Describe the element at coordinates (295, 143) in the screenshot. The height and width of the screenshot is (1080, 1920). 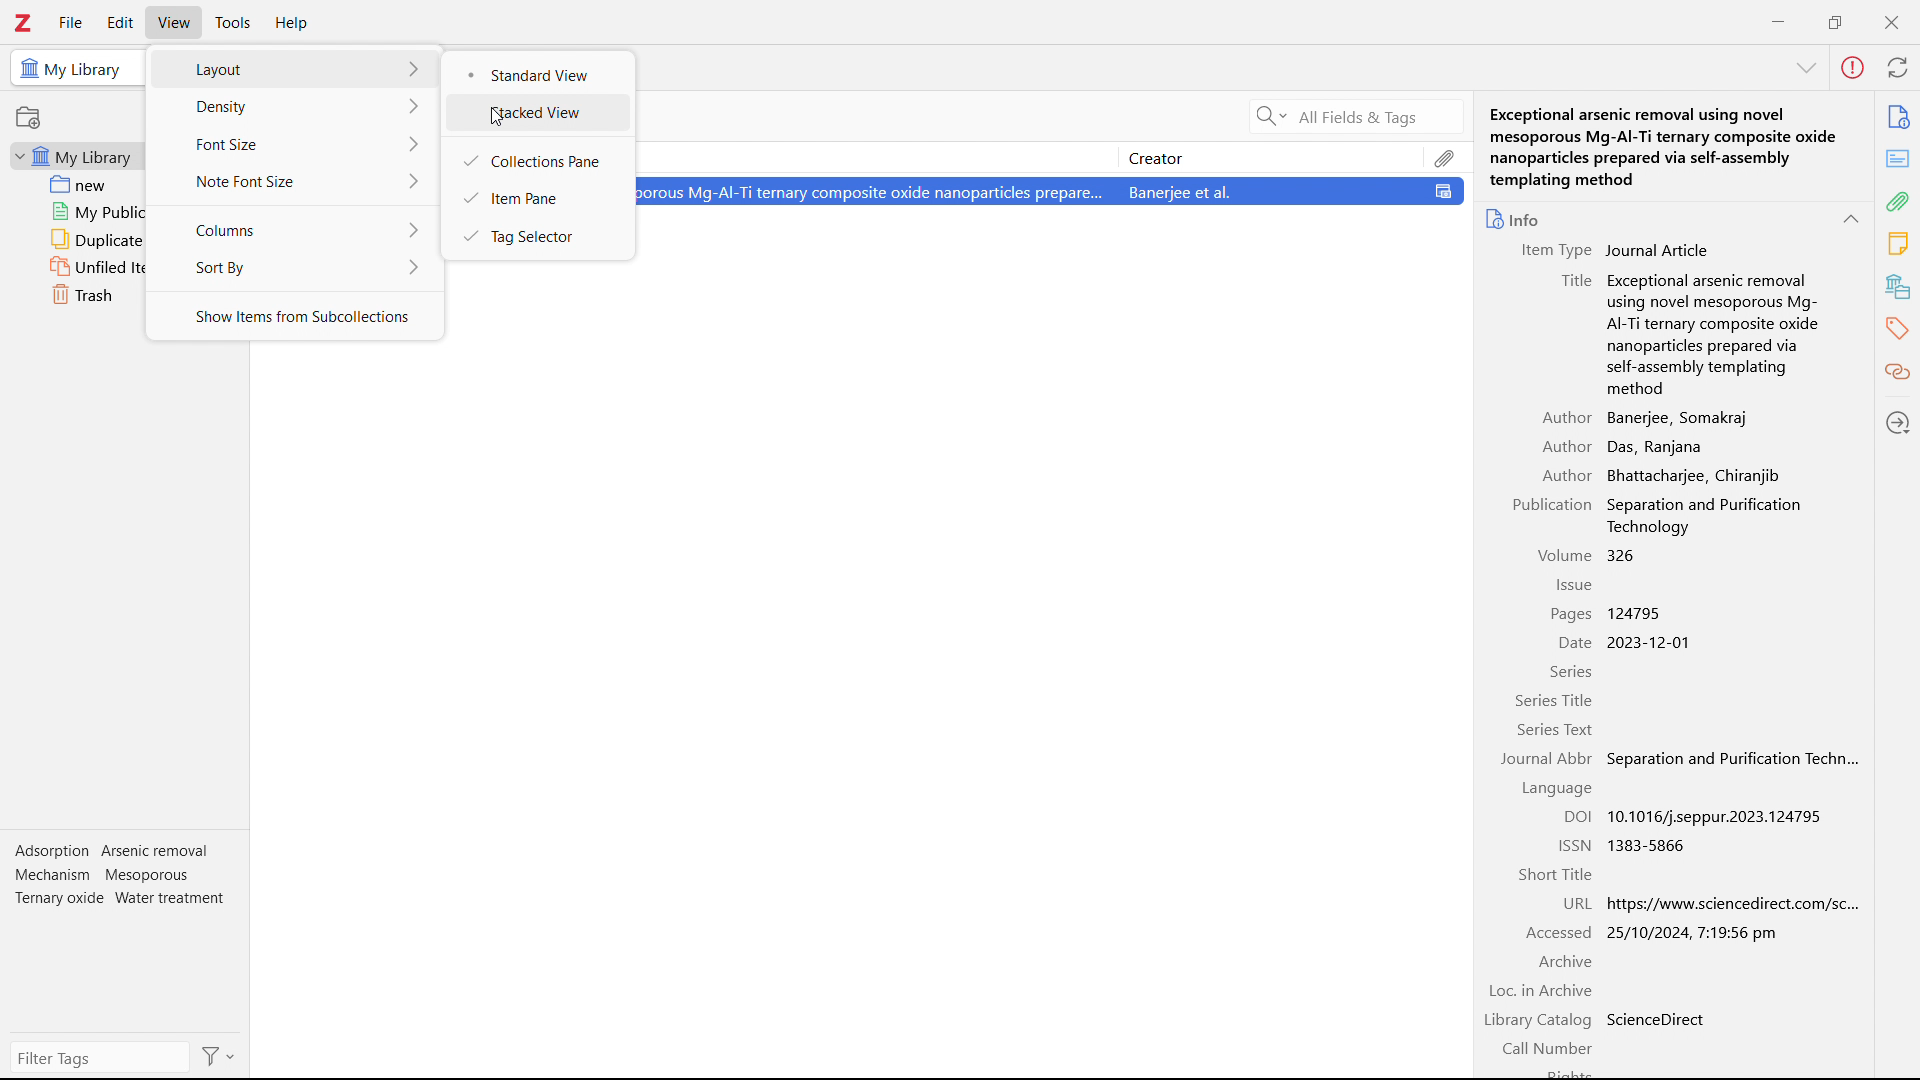
I see `font size` at that location.